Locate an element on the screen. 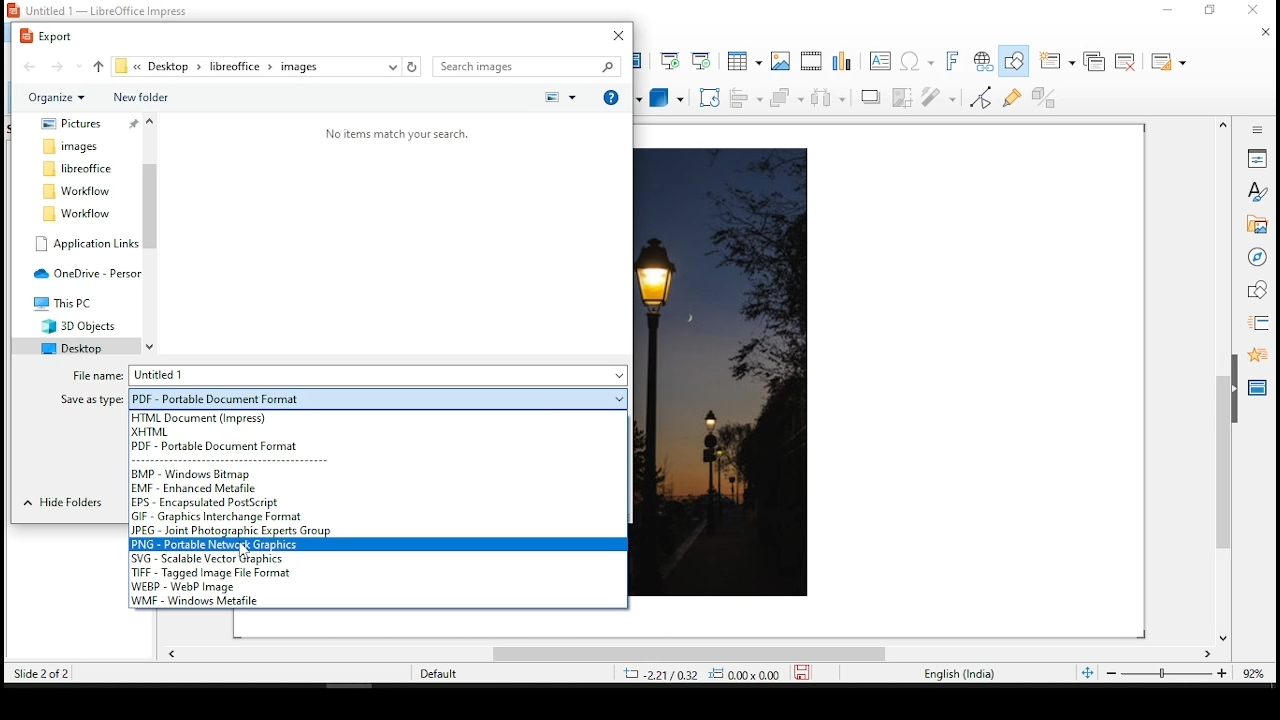 The width and height of the screenshot is (1280, 720). back is located at coordinates (31, 66).